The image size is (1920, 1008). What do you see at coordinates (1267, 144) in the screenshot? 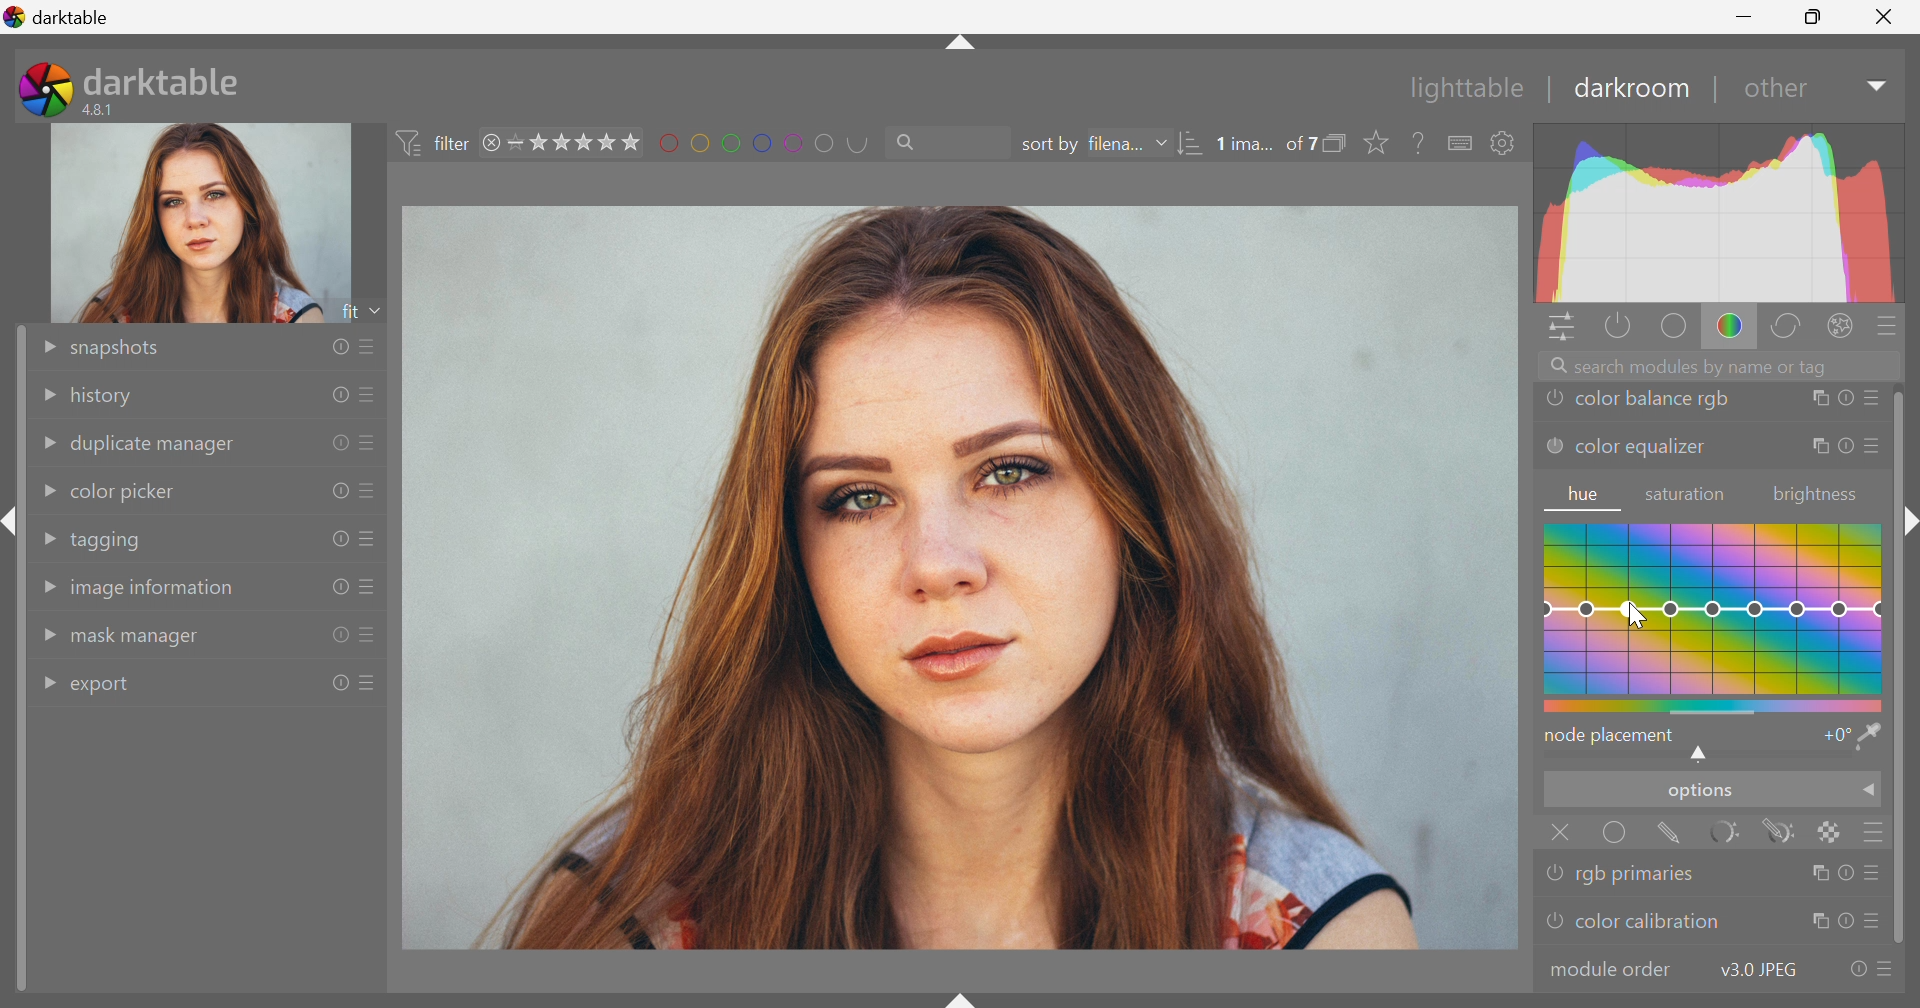
I see `1 ima... of 7` at bounding box center [1267, 144].